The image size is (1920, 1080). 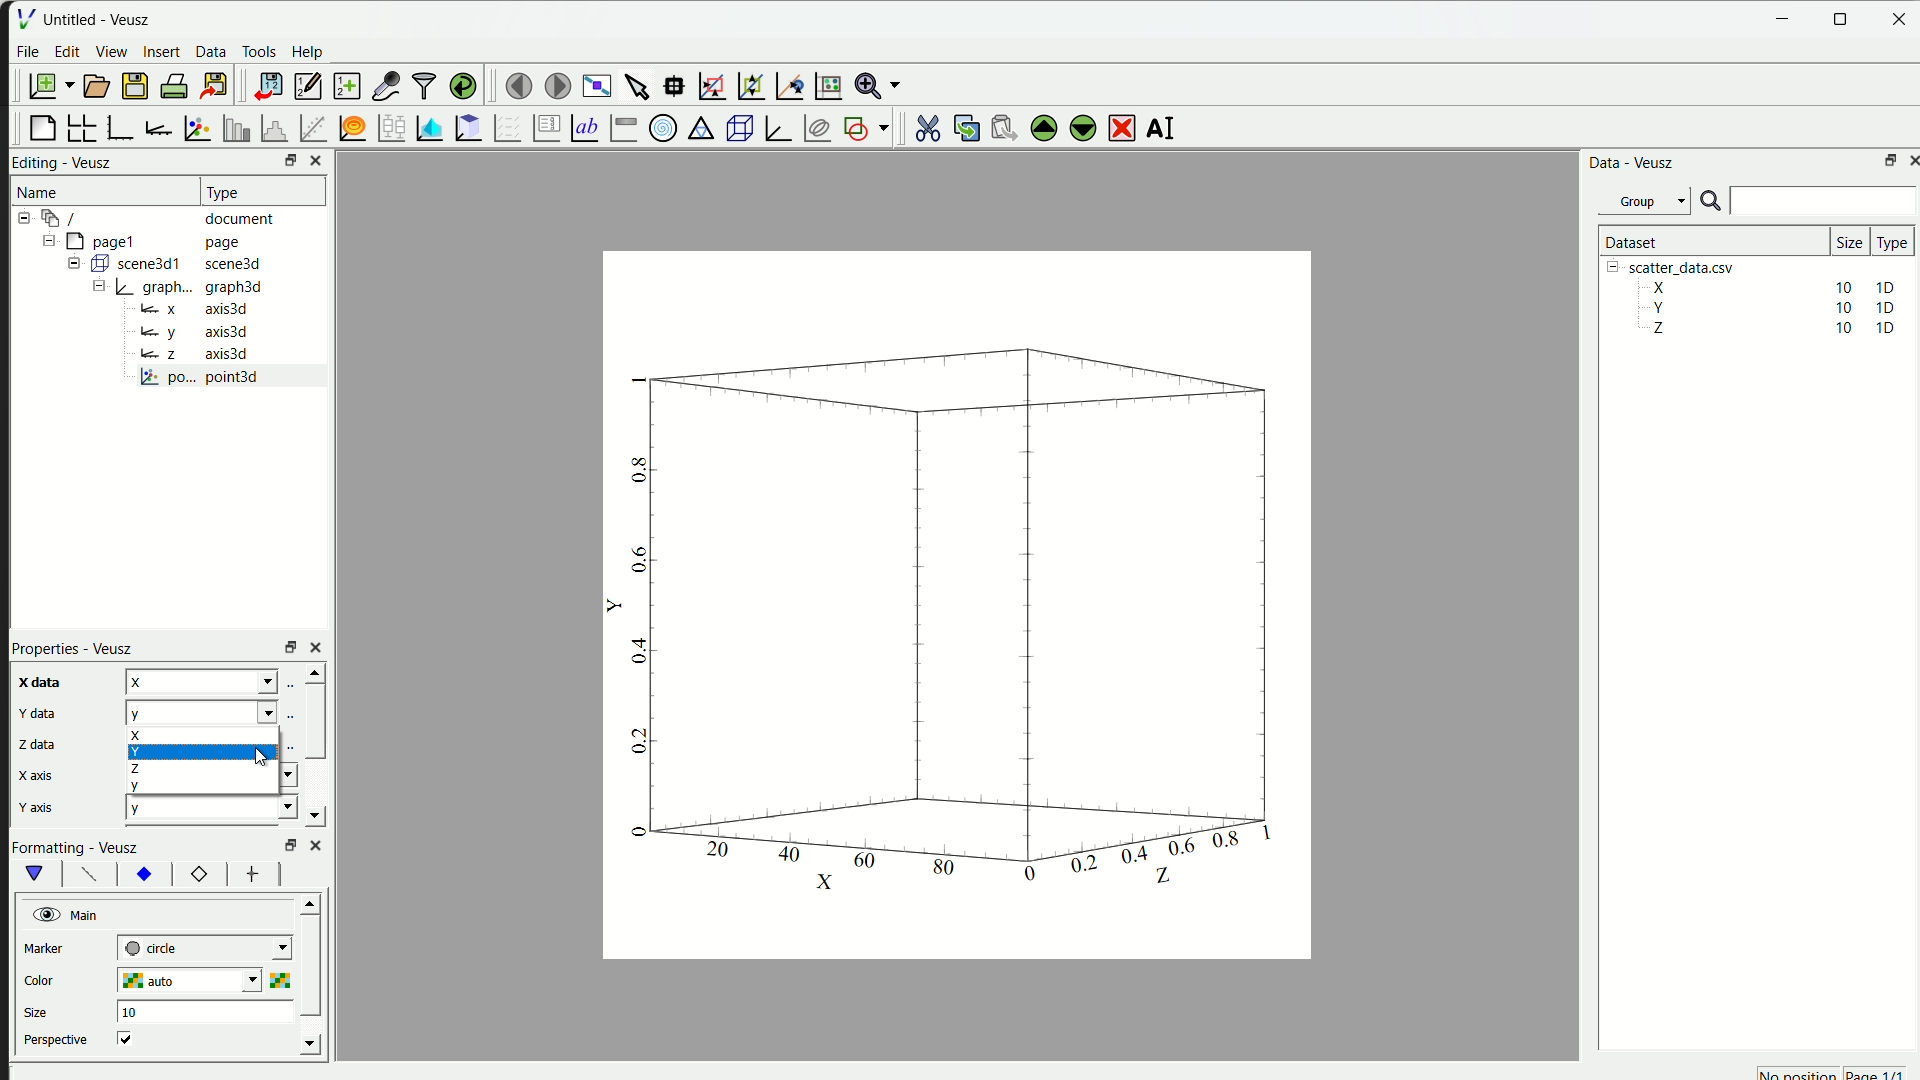 I want to click on move down the selected widget, so click(x=1081, y=130).